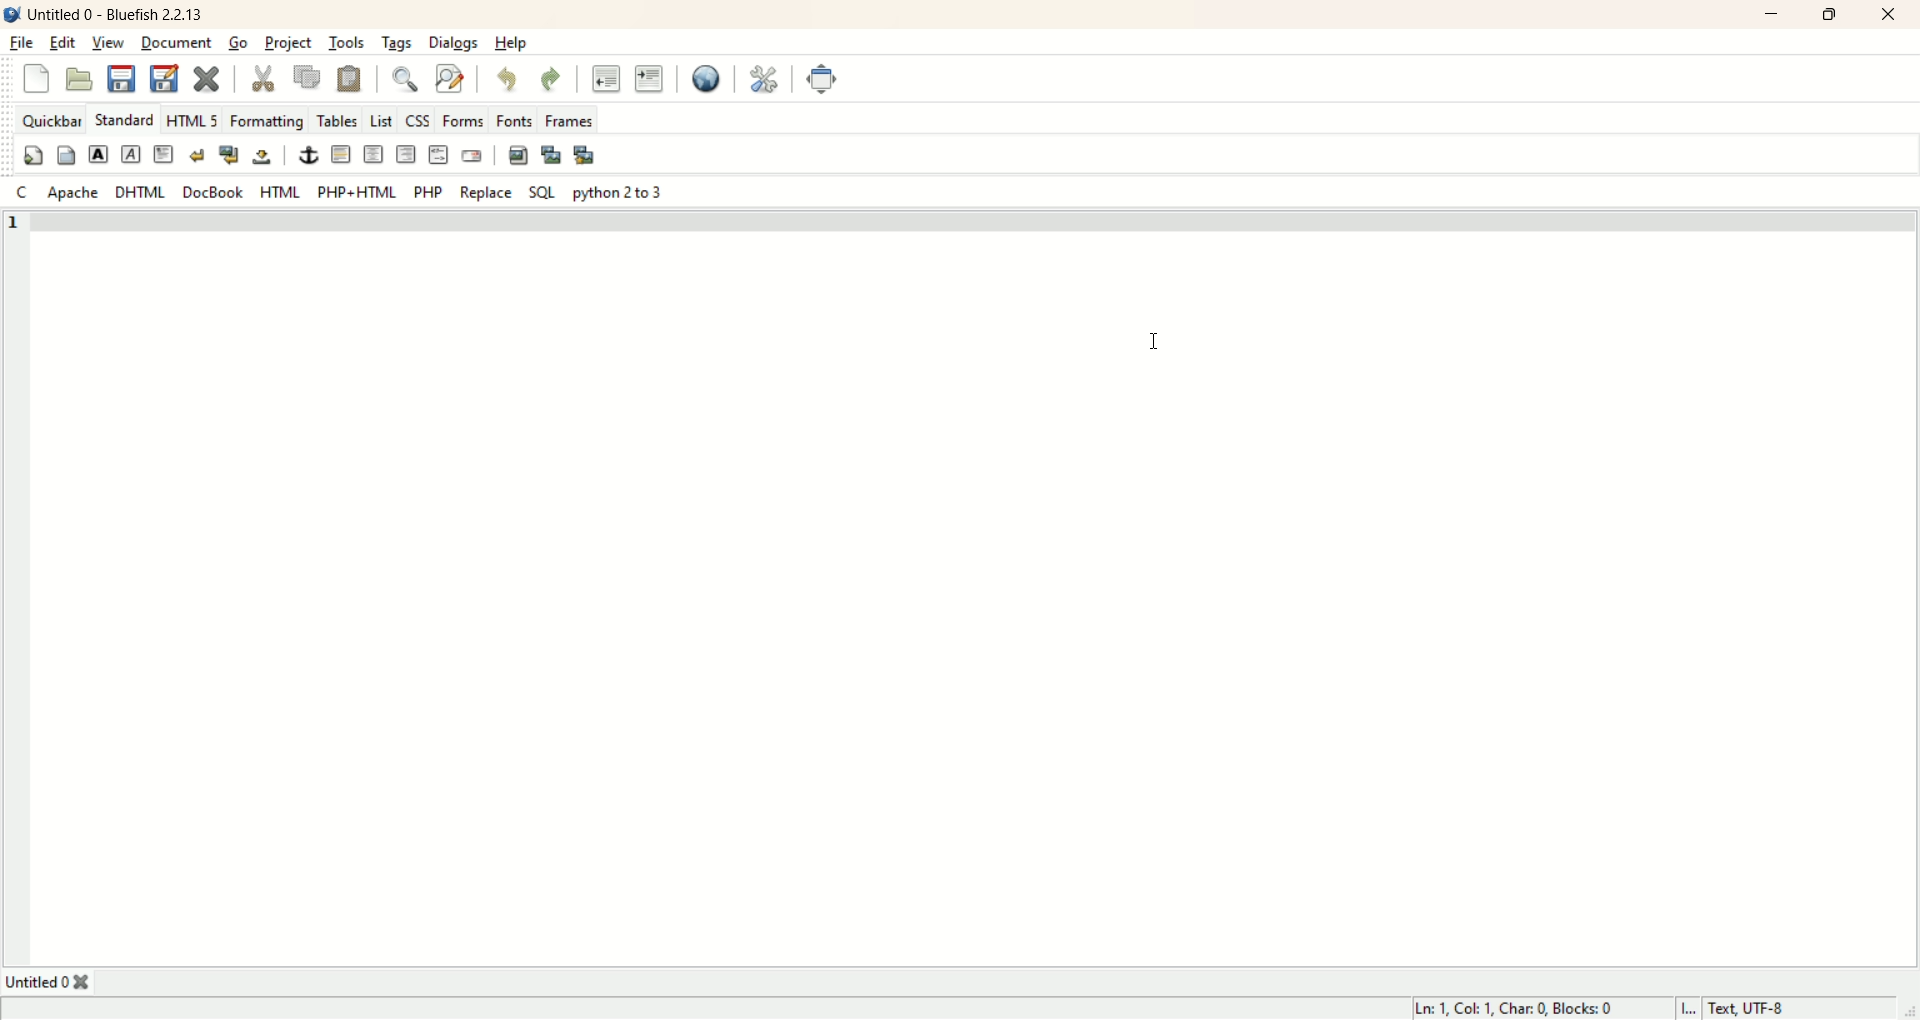 This screenshot has width=1920, height=1020. I want to click on PHP, so click(428, 190).